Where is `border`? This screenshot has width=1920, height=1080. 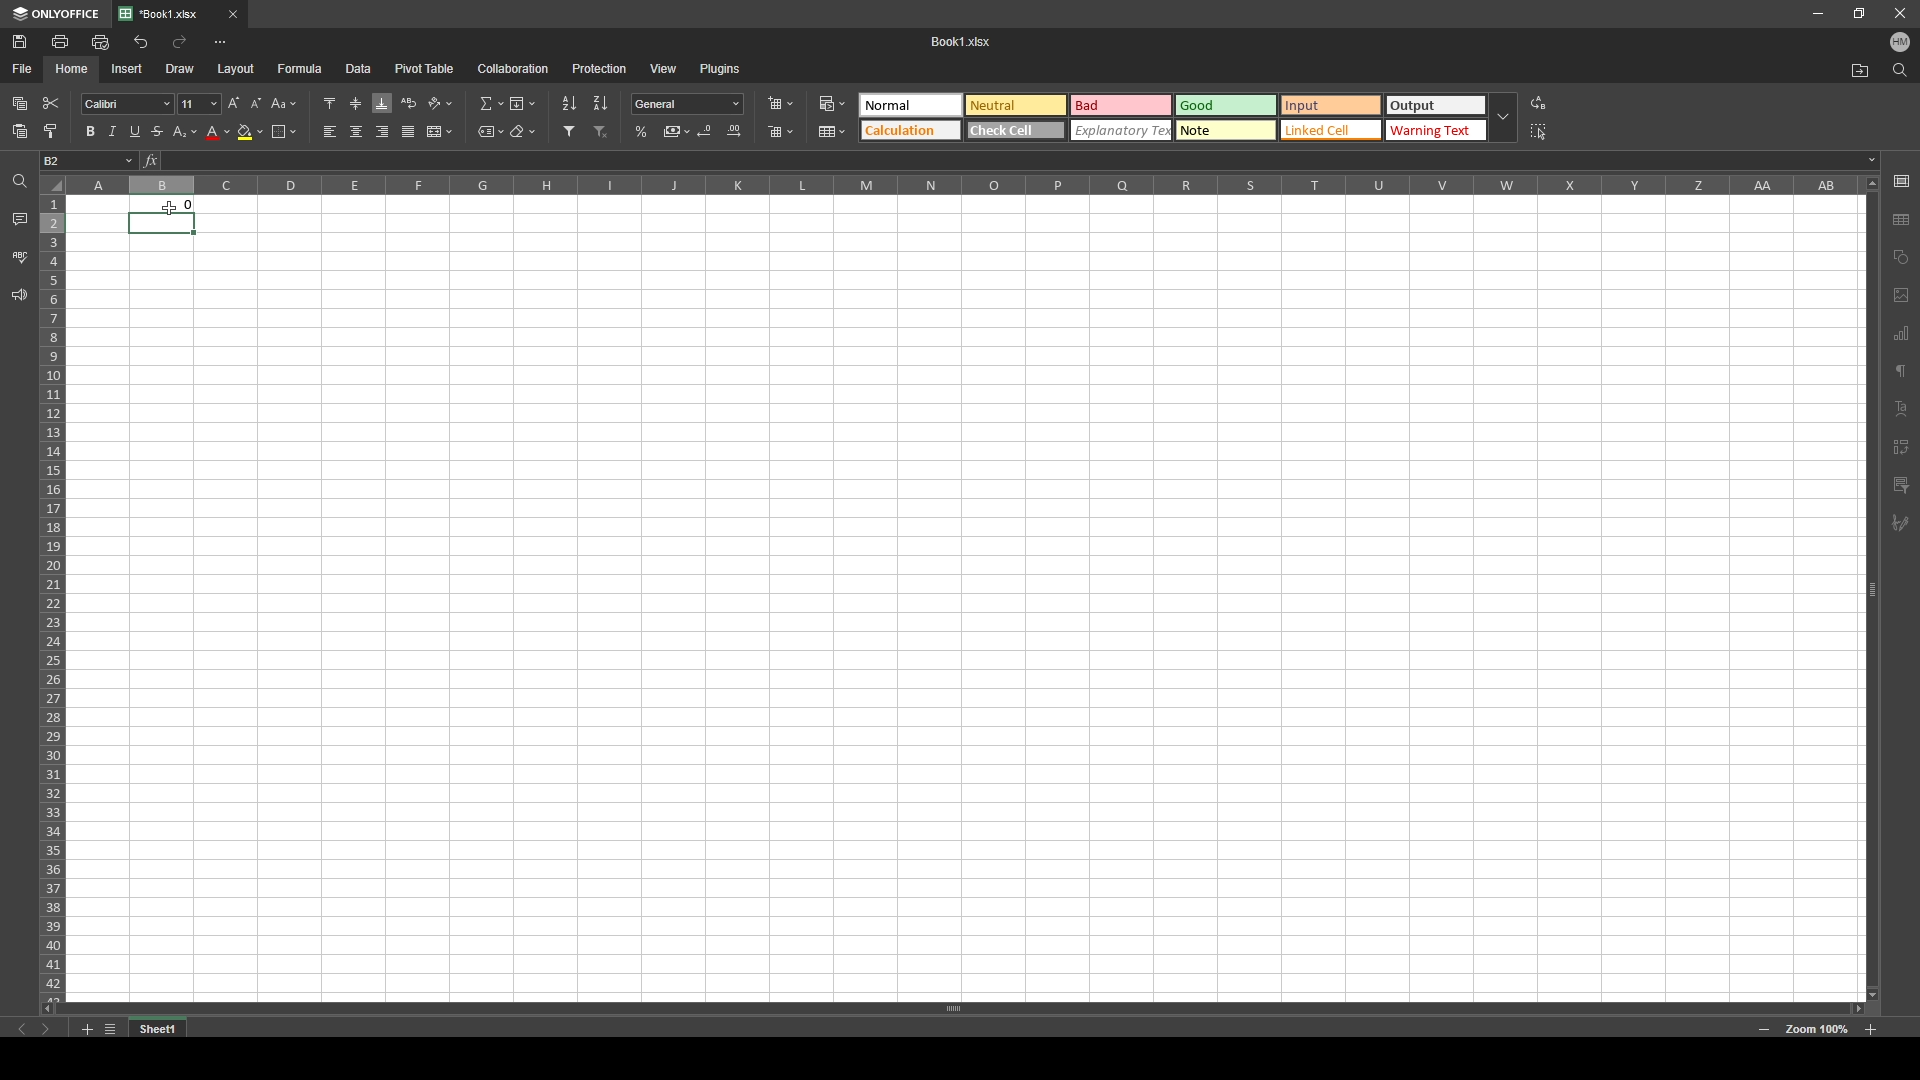
border is located at coordinates (284, 131).